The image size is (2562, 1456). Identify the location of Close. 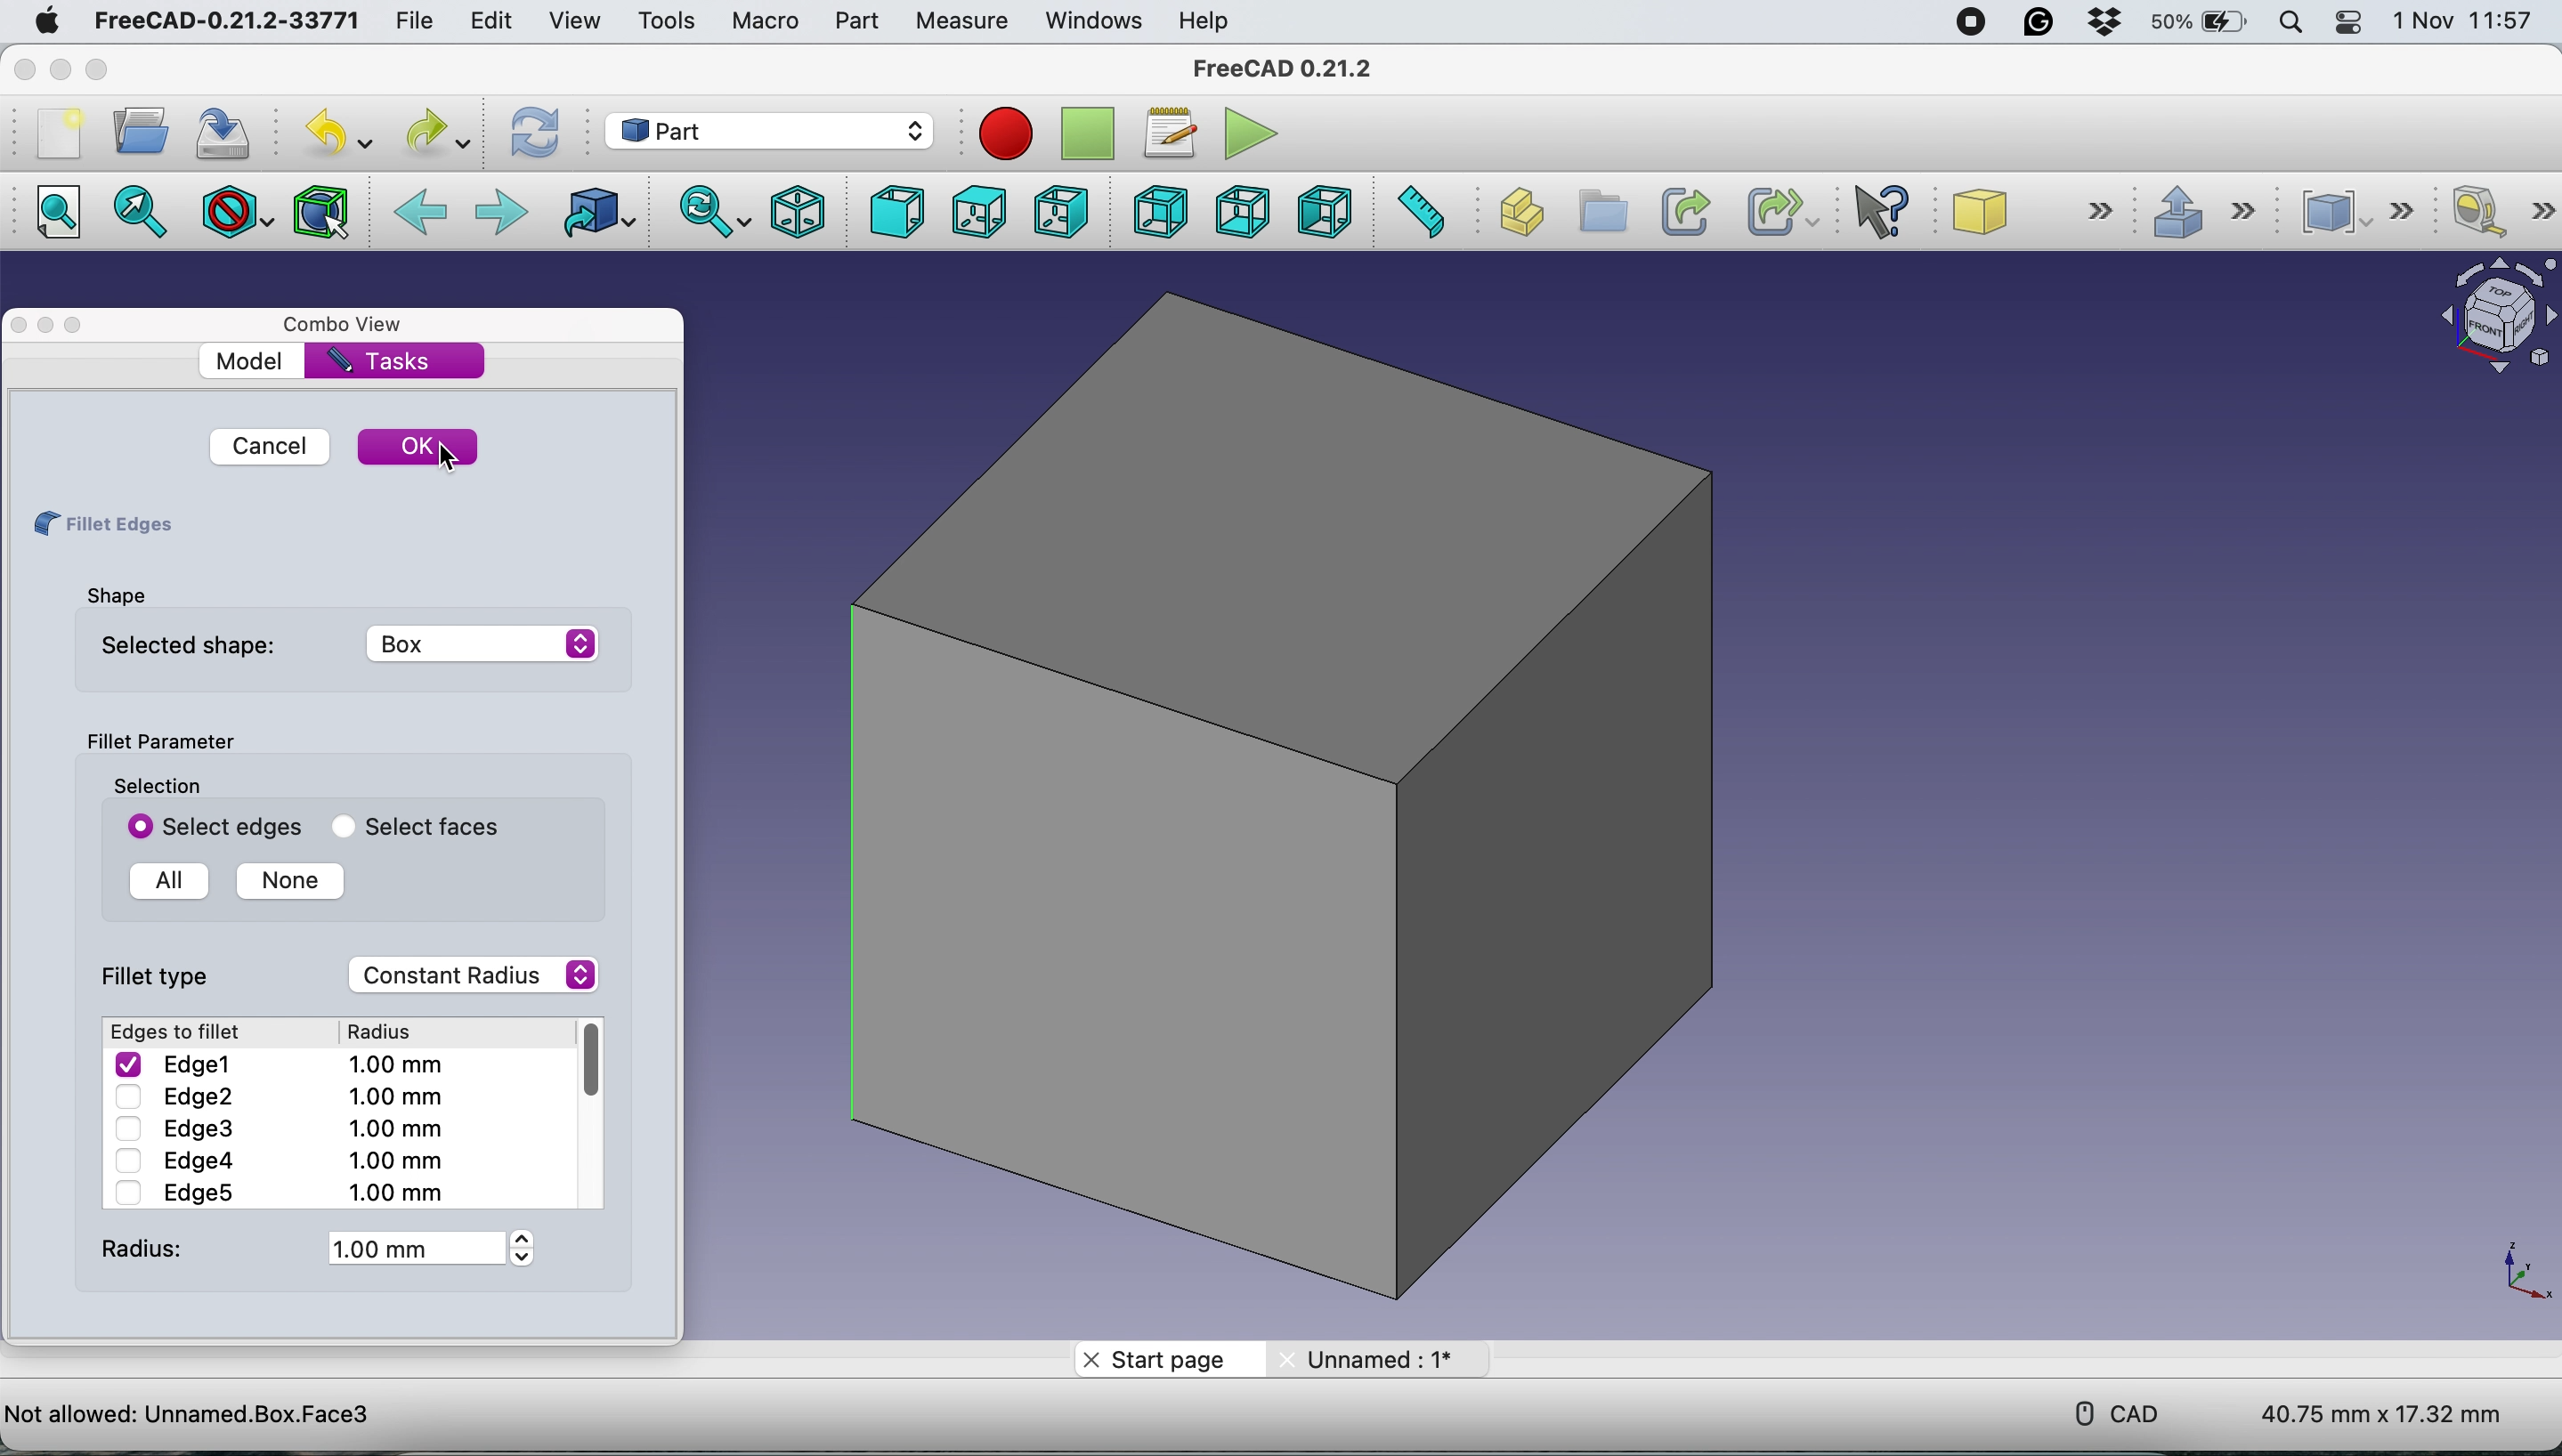
(23, 326).